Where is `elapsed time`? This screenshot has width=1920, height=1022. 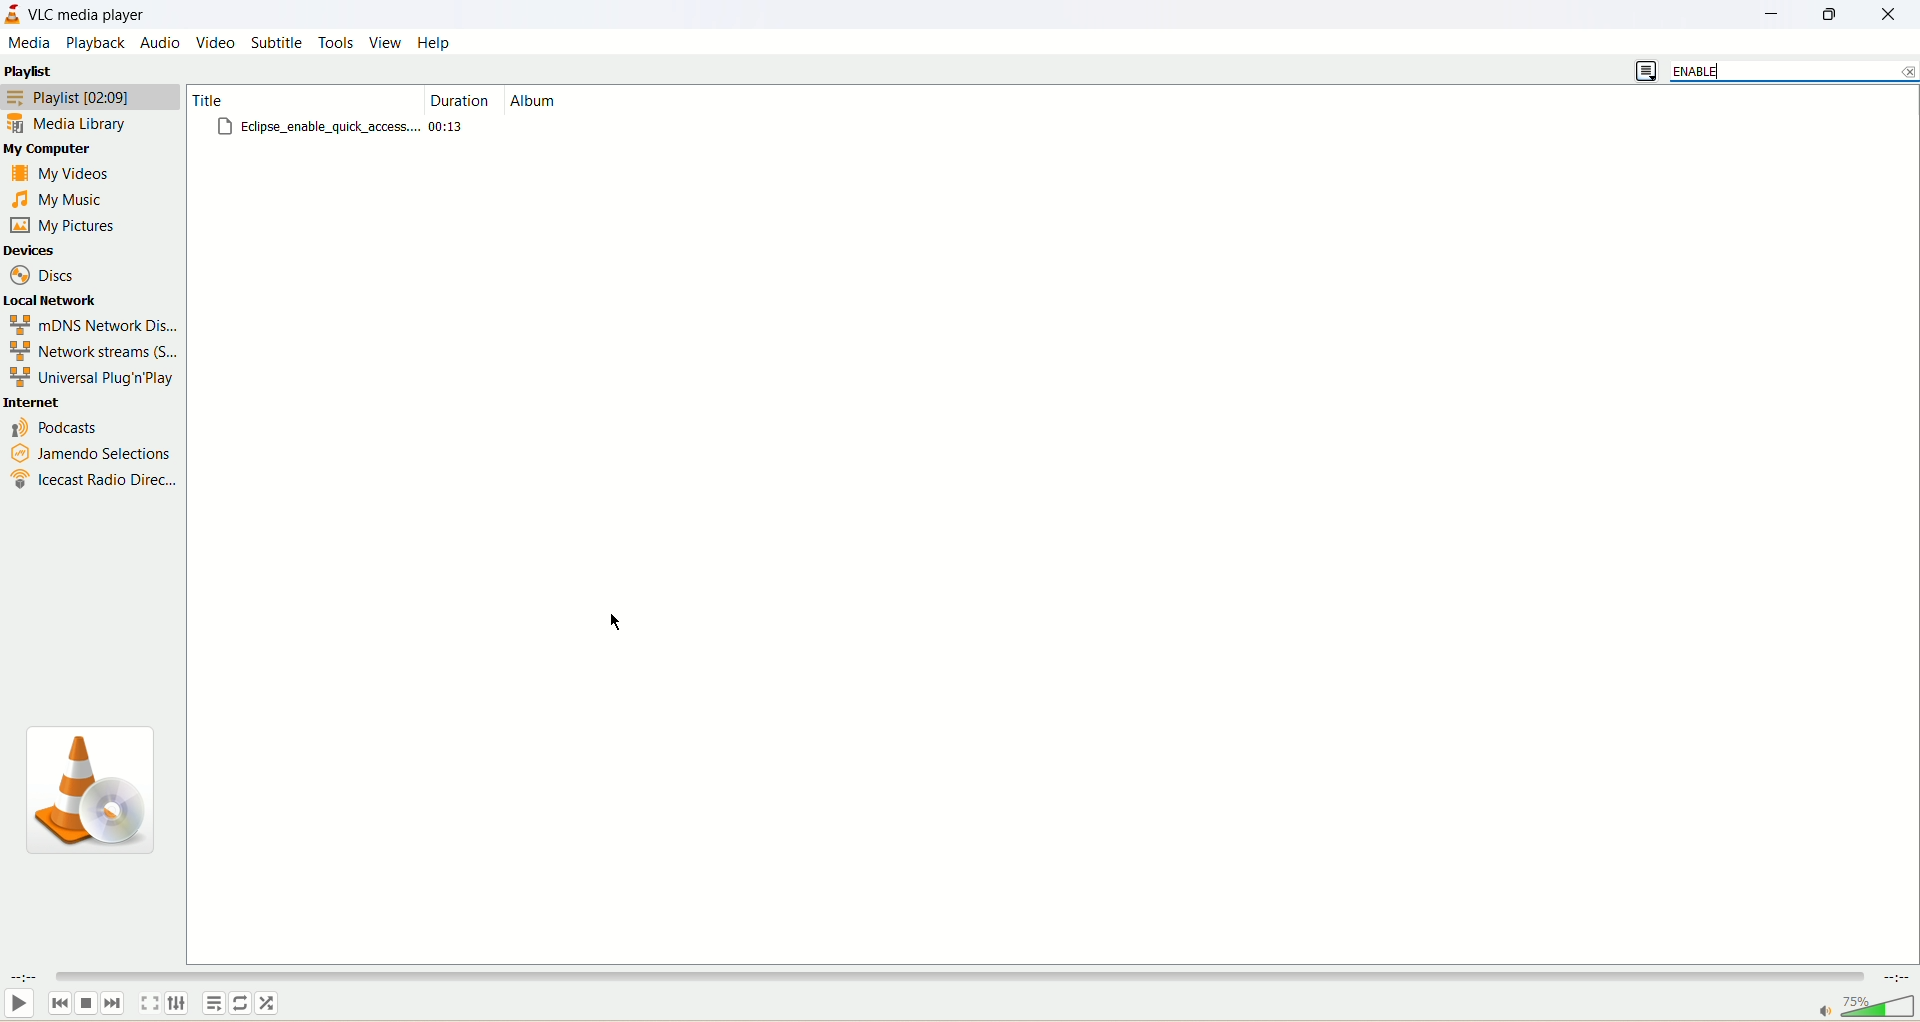 elapsed time is located at coordinates (25, 977).